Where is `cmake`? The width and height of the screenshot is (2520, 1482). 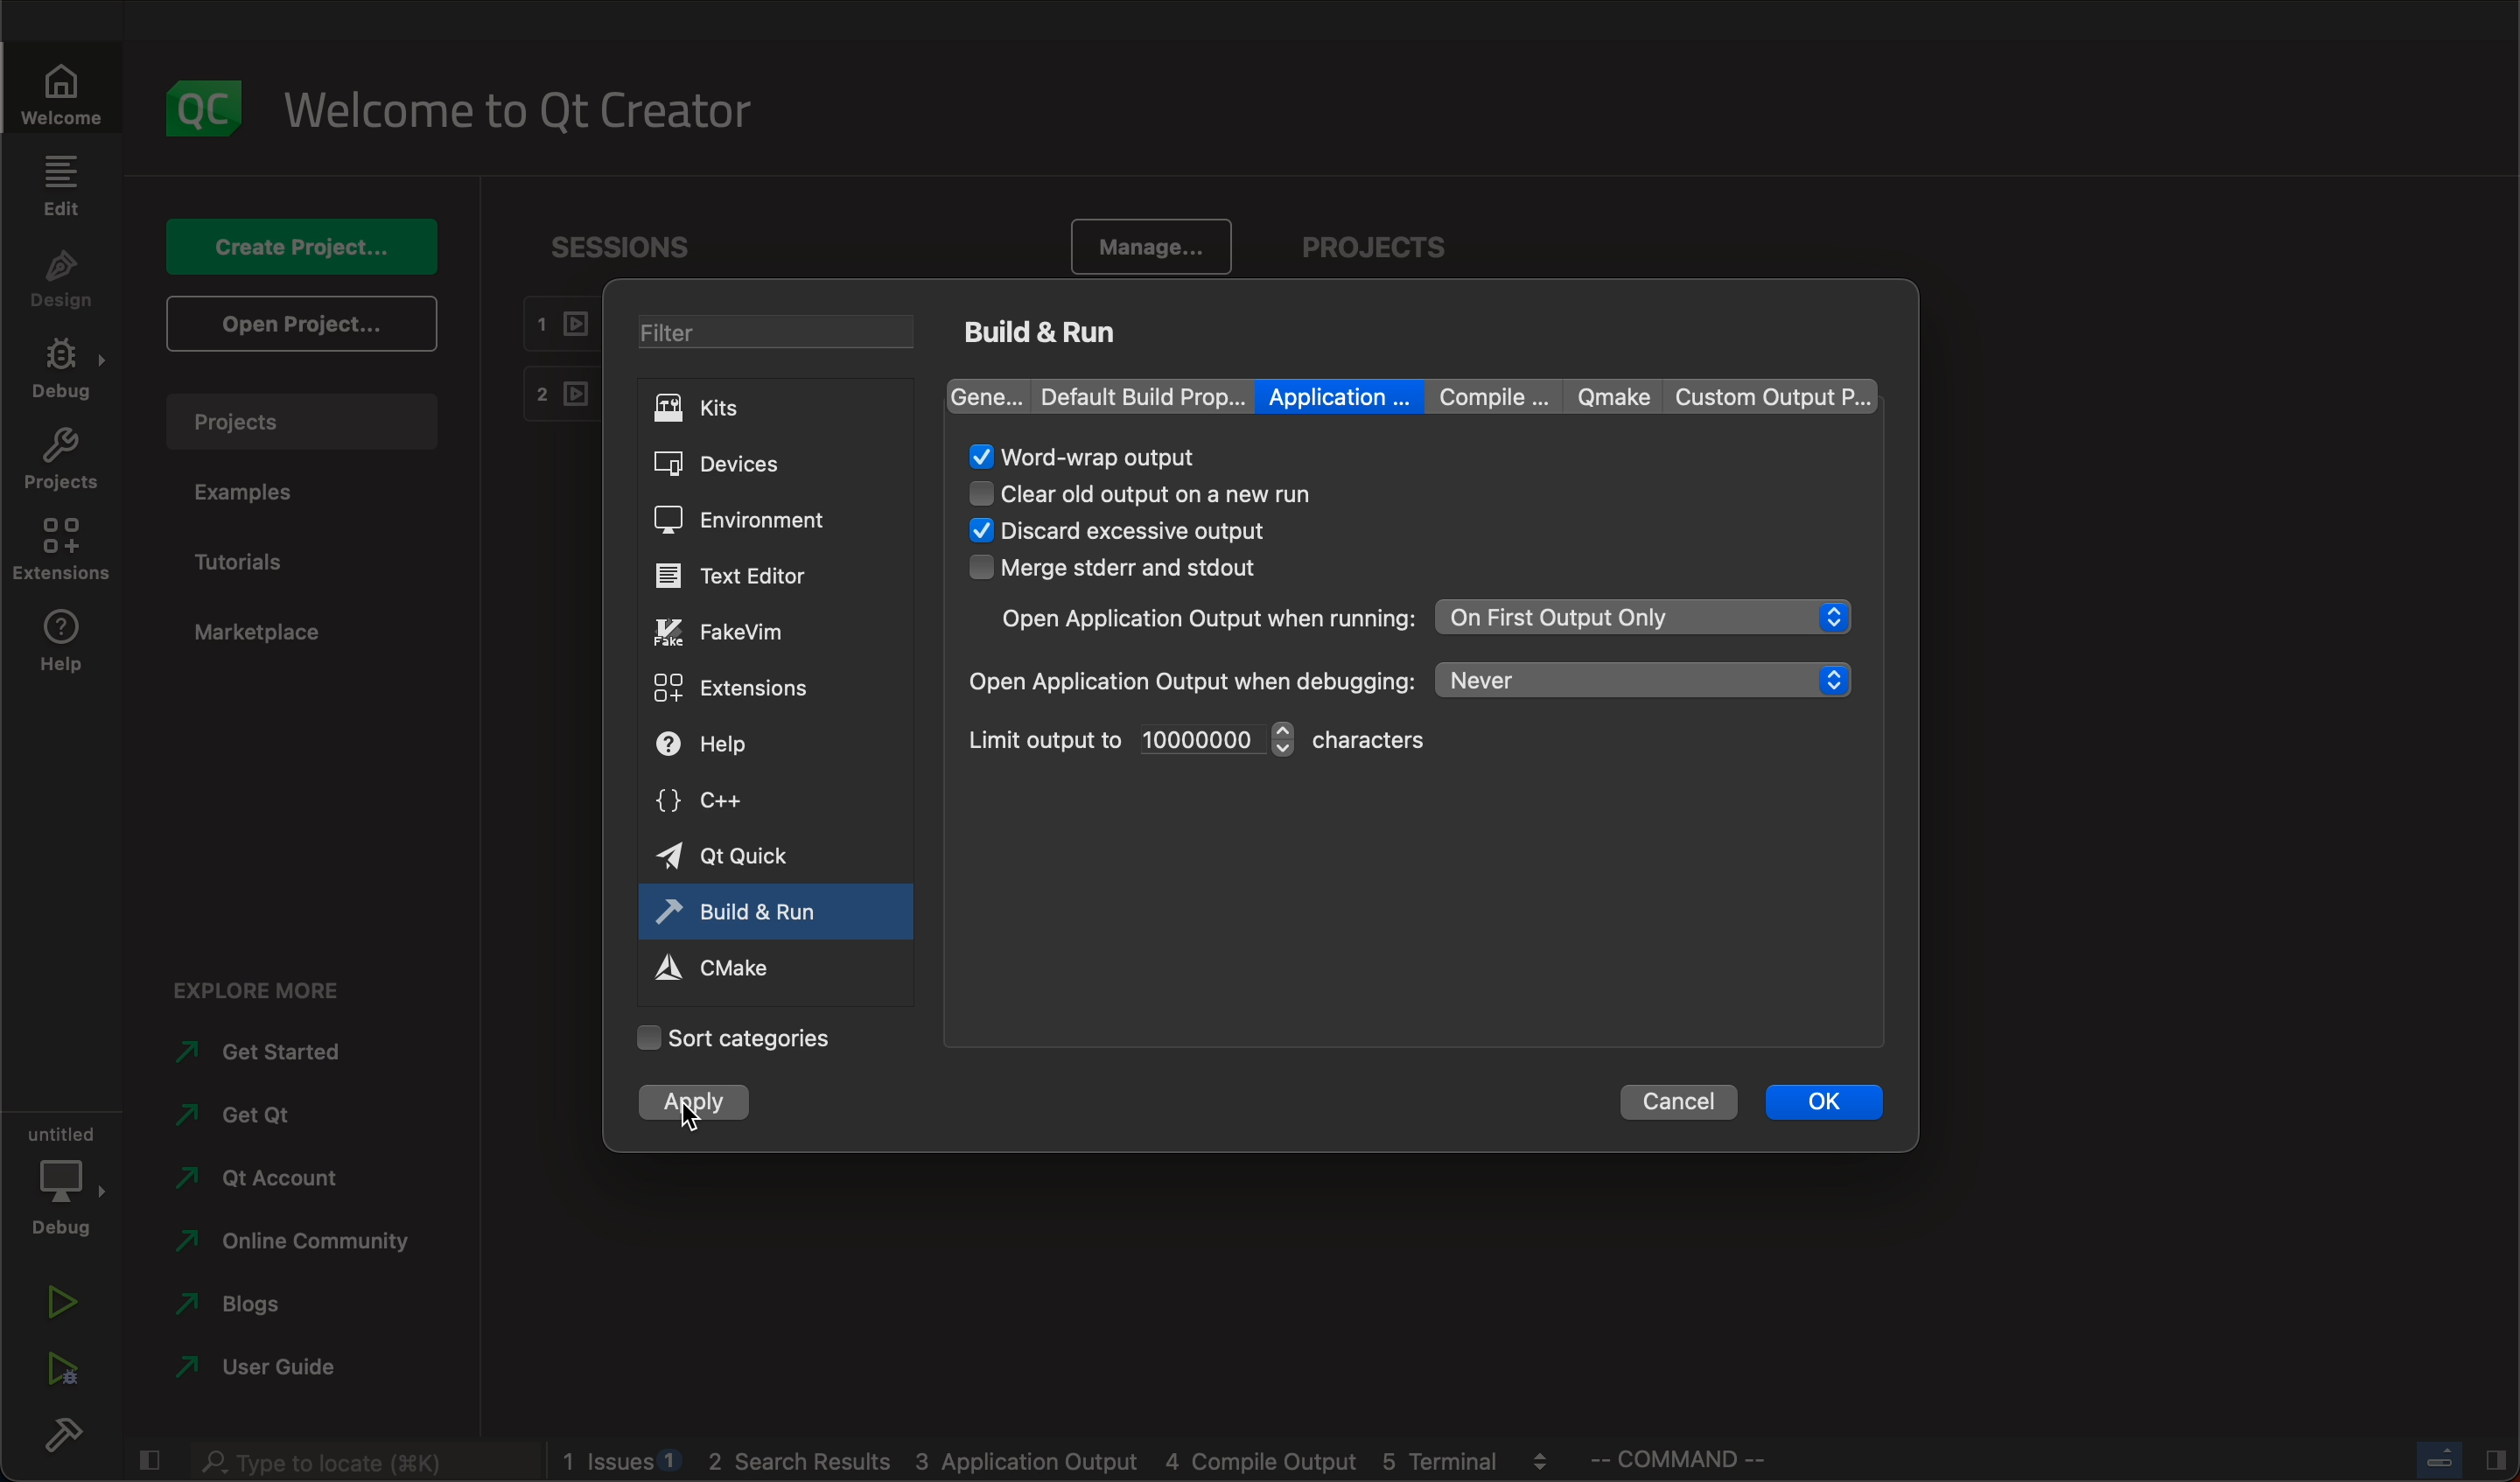
cmake is located at coordinates (732, 967).